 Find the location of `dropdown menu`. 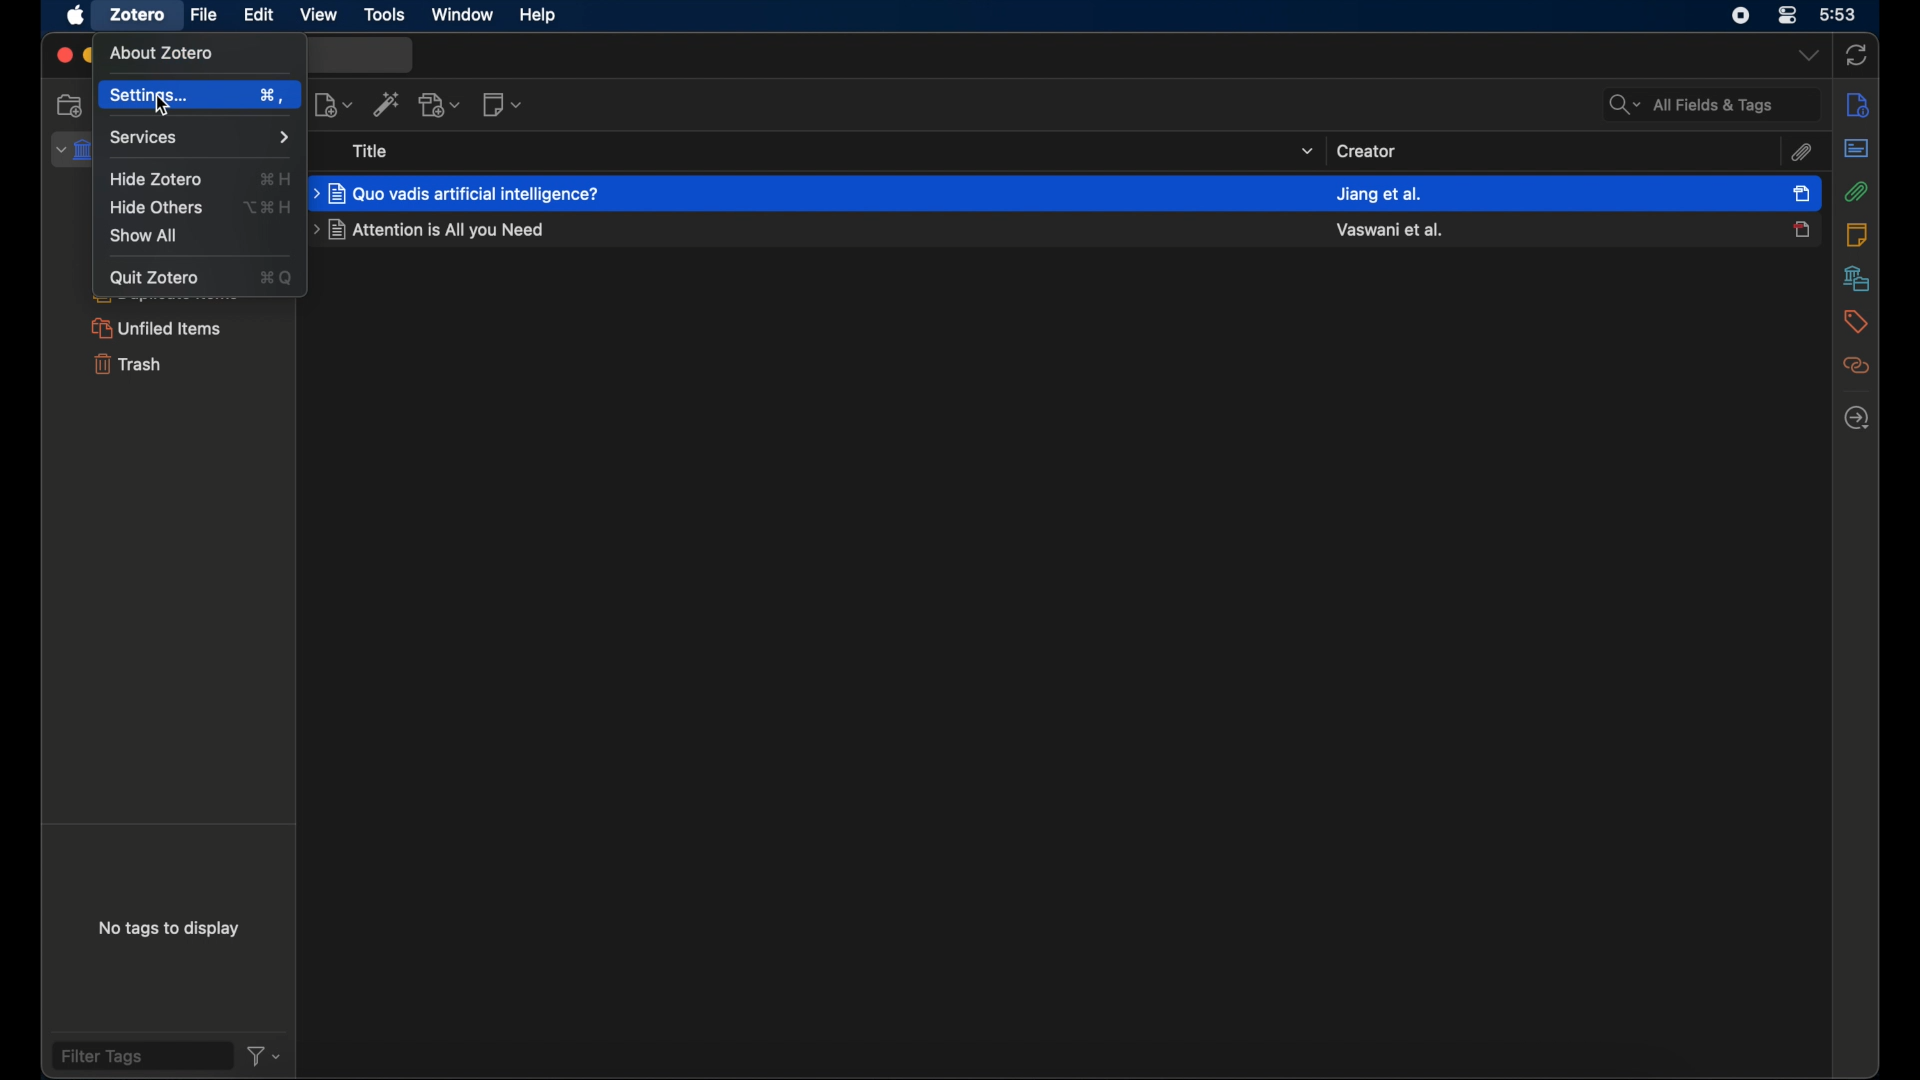

dropdown menu is located at coordinates (1307, 152).